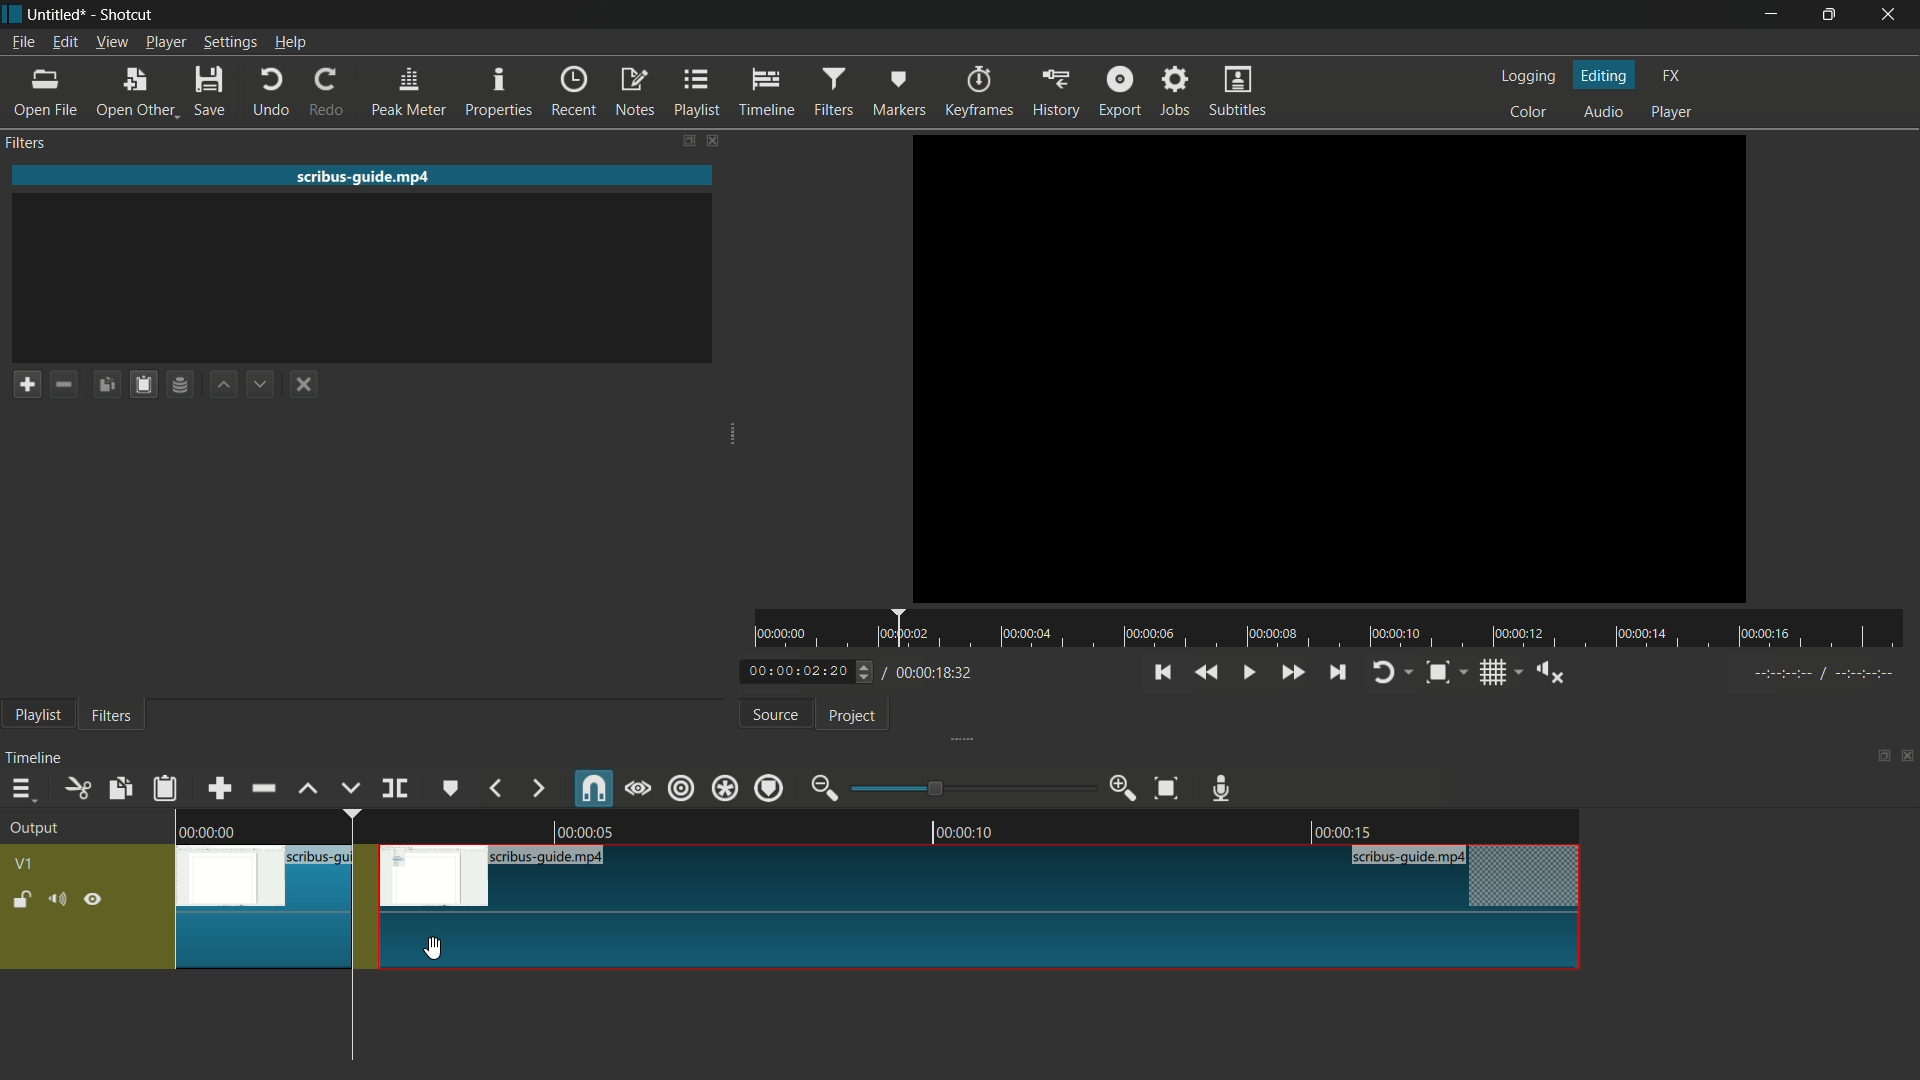 The image size is (1920, 1080). I want to click on player, so click(1671, 111).